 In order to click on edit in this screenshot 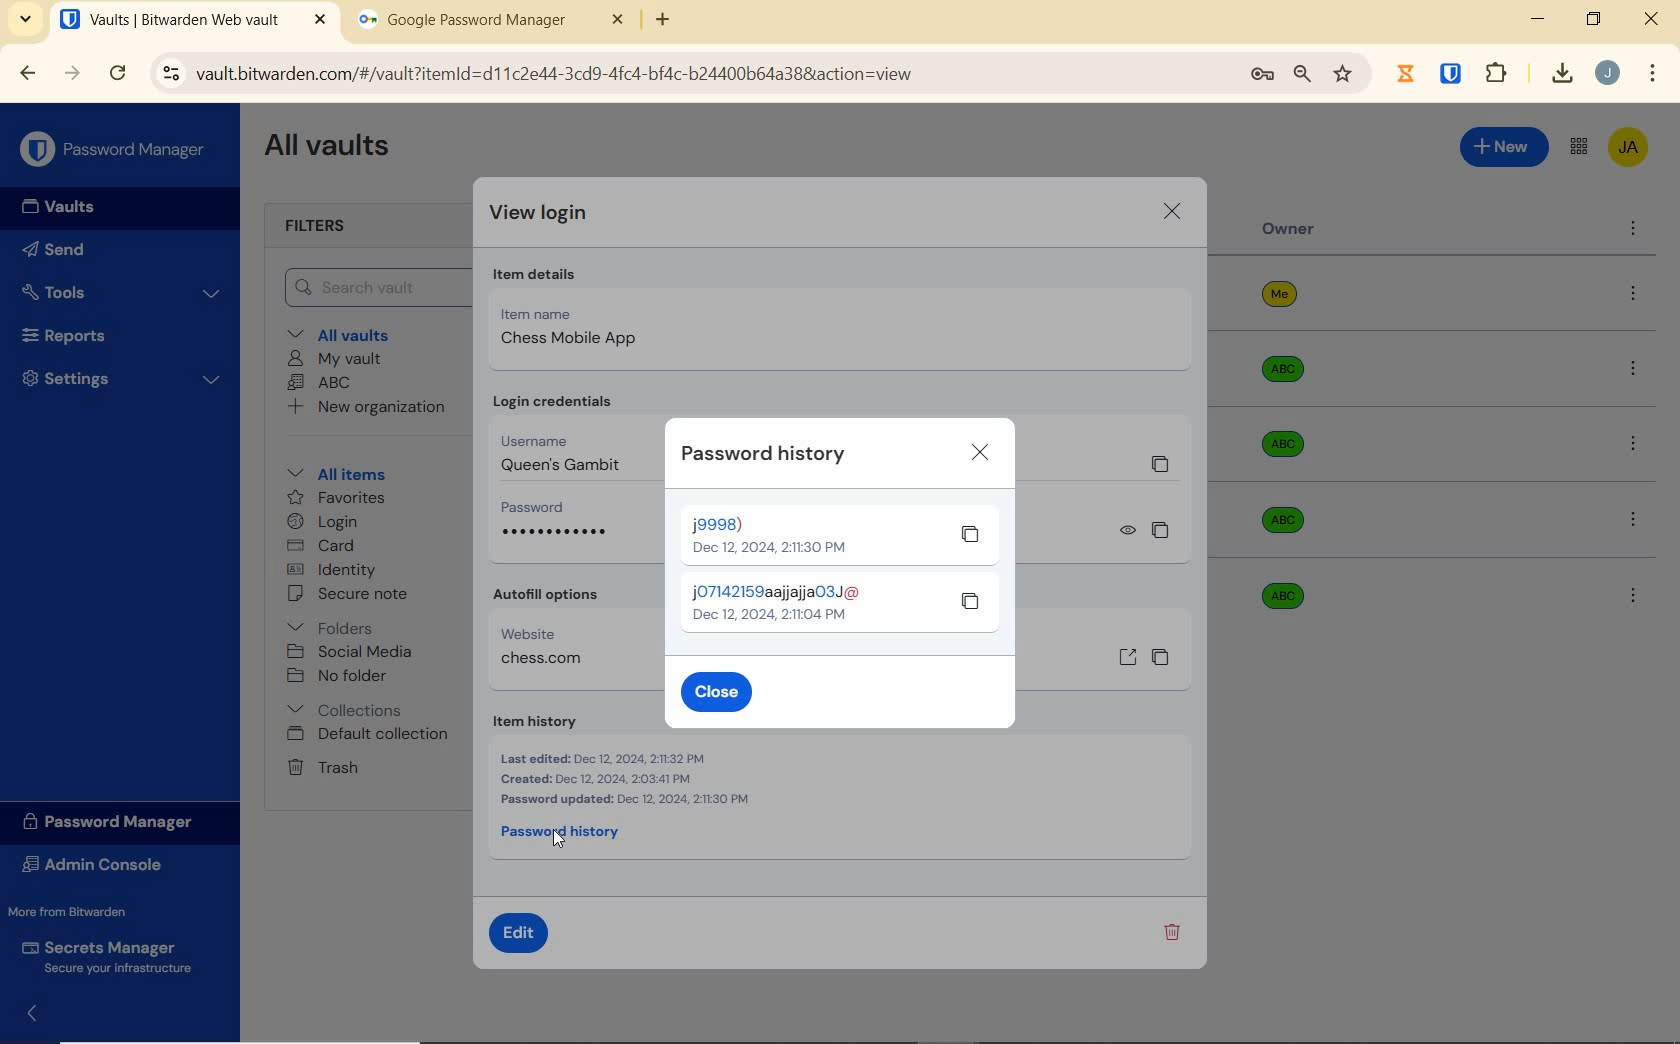, I will do `click(521, 932)`.